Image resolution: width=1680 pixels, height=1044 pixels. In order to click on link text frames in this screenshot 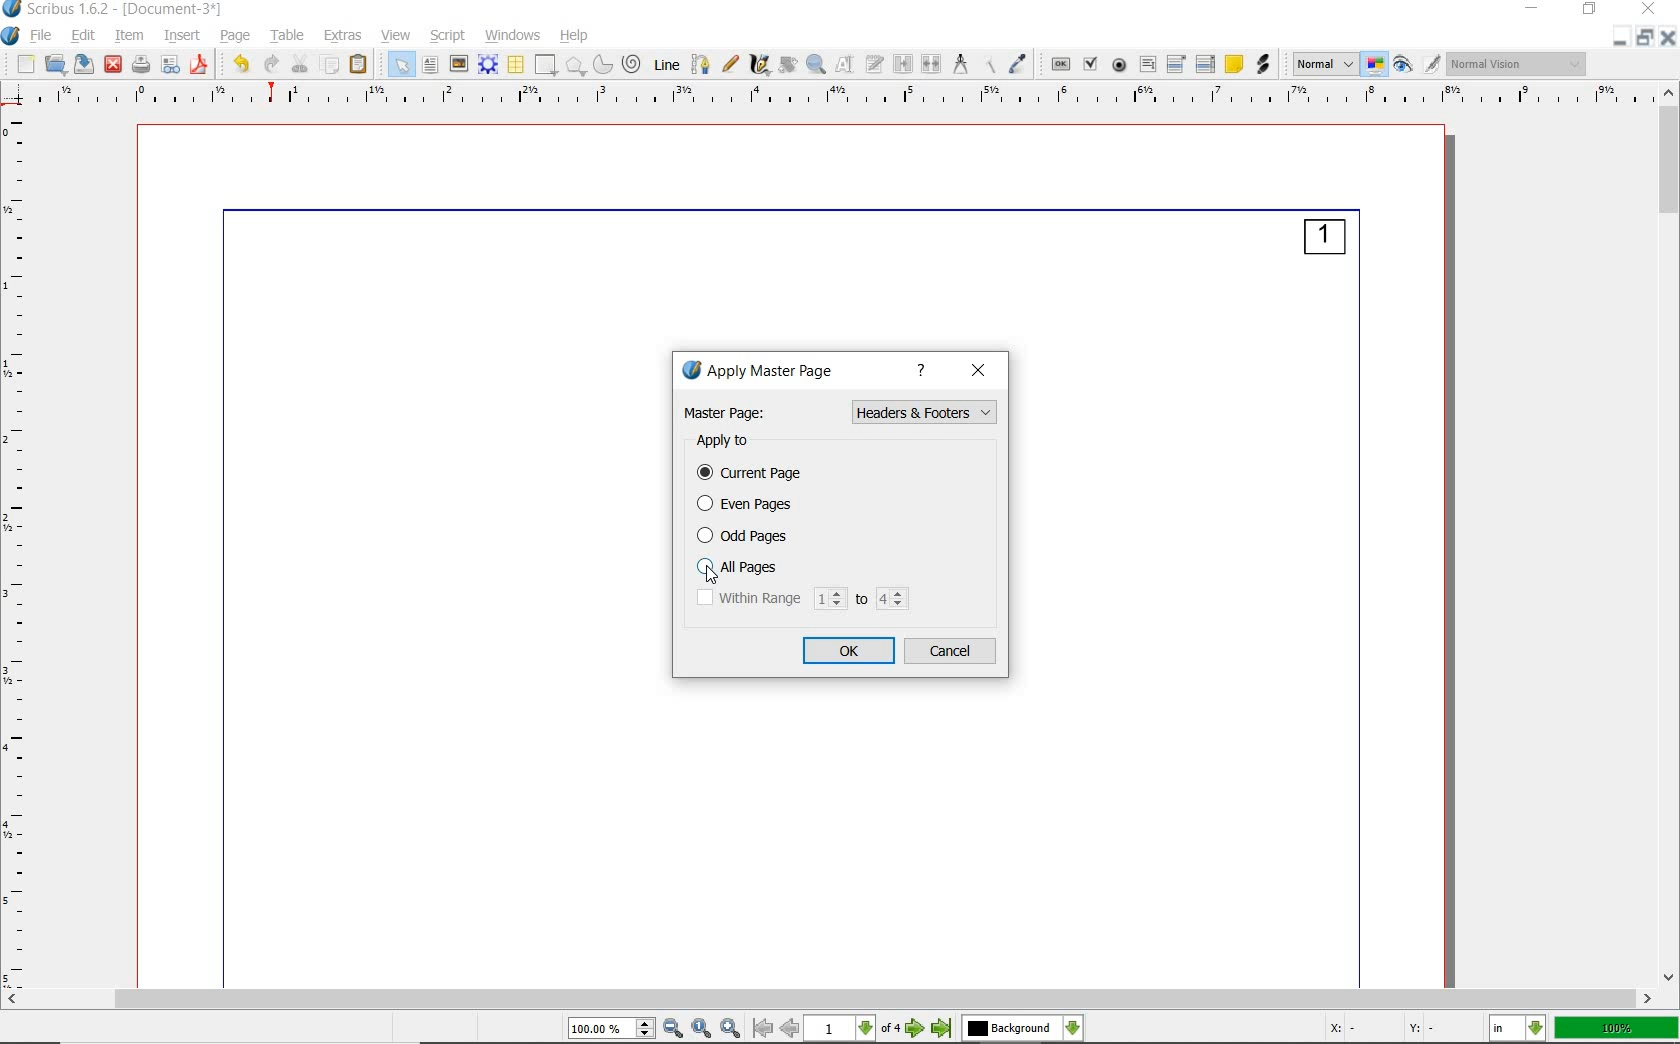, I will do `click(901, 63)`.